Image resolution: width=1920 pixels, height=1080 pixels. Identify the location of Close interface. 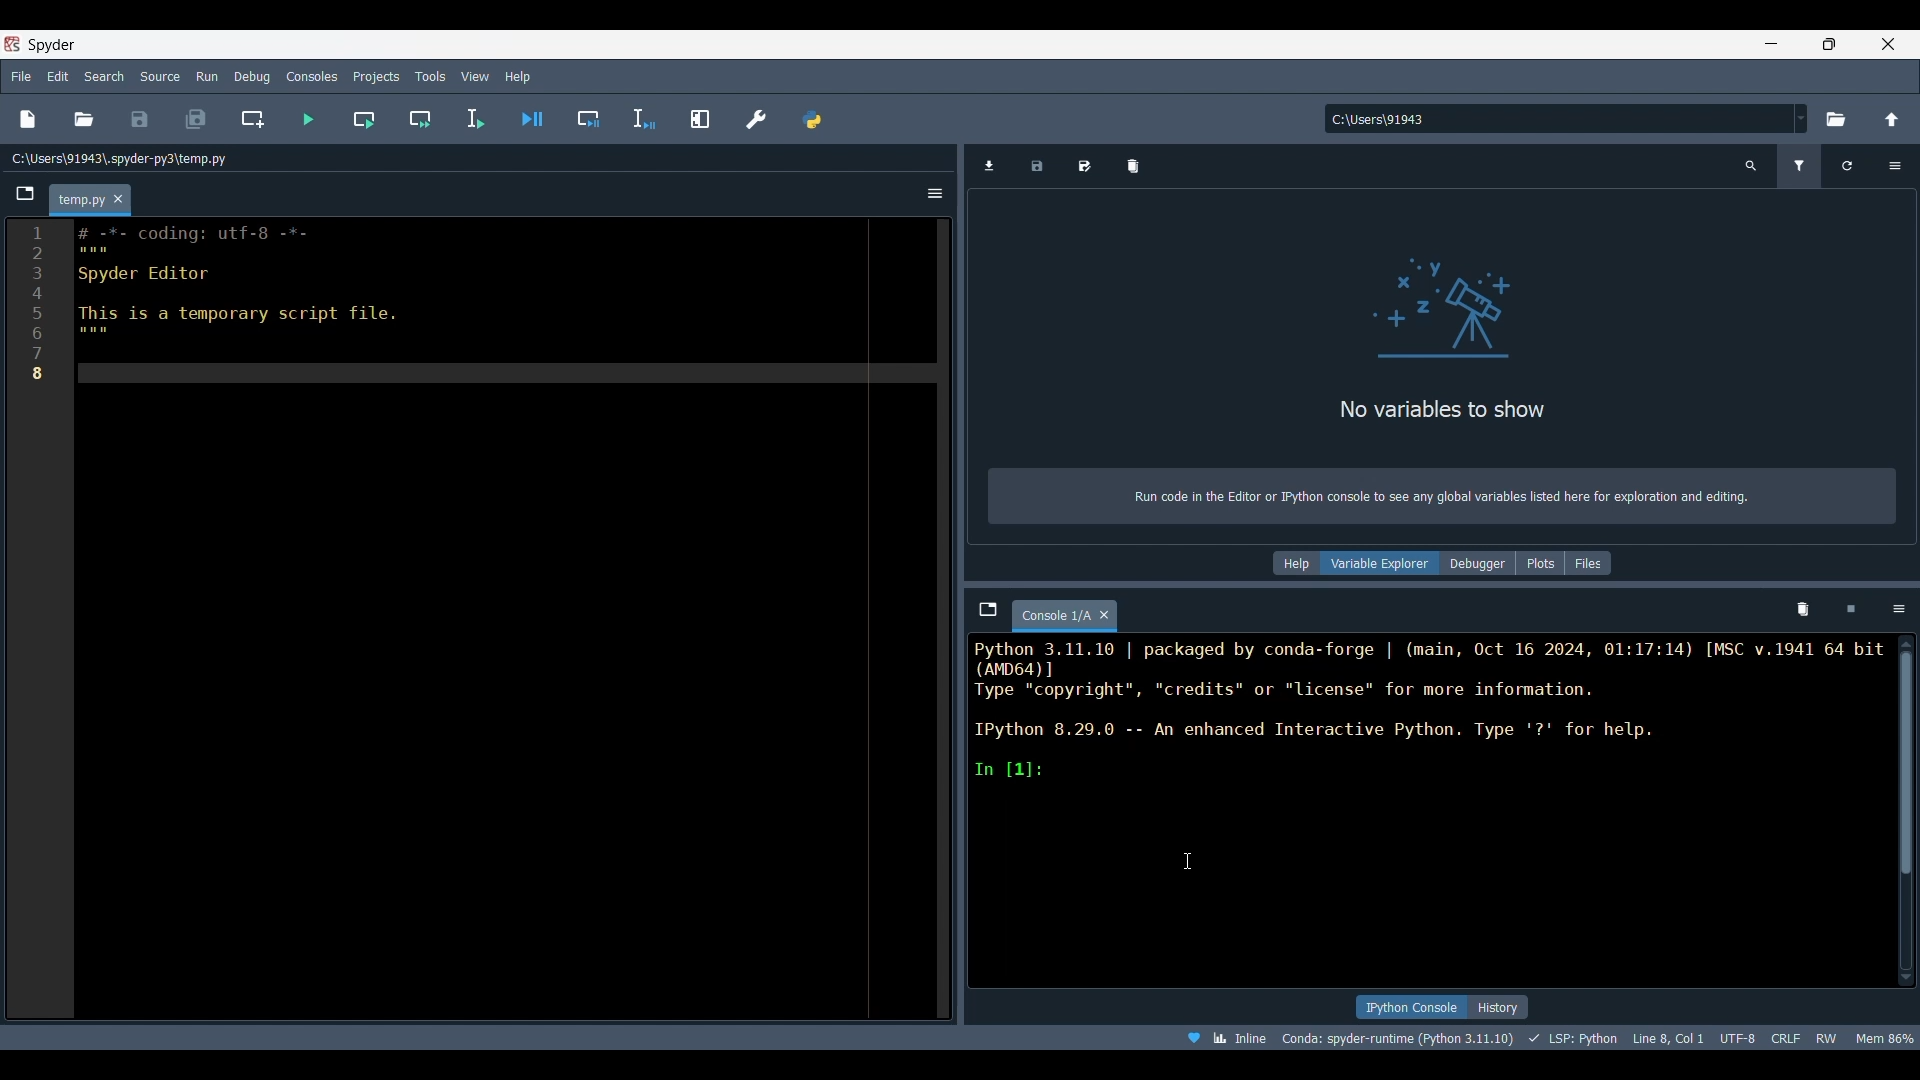
(1888, 44).